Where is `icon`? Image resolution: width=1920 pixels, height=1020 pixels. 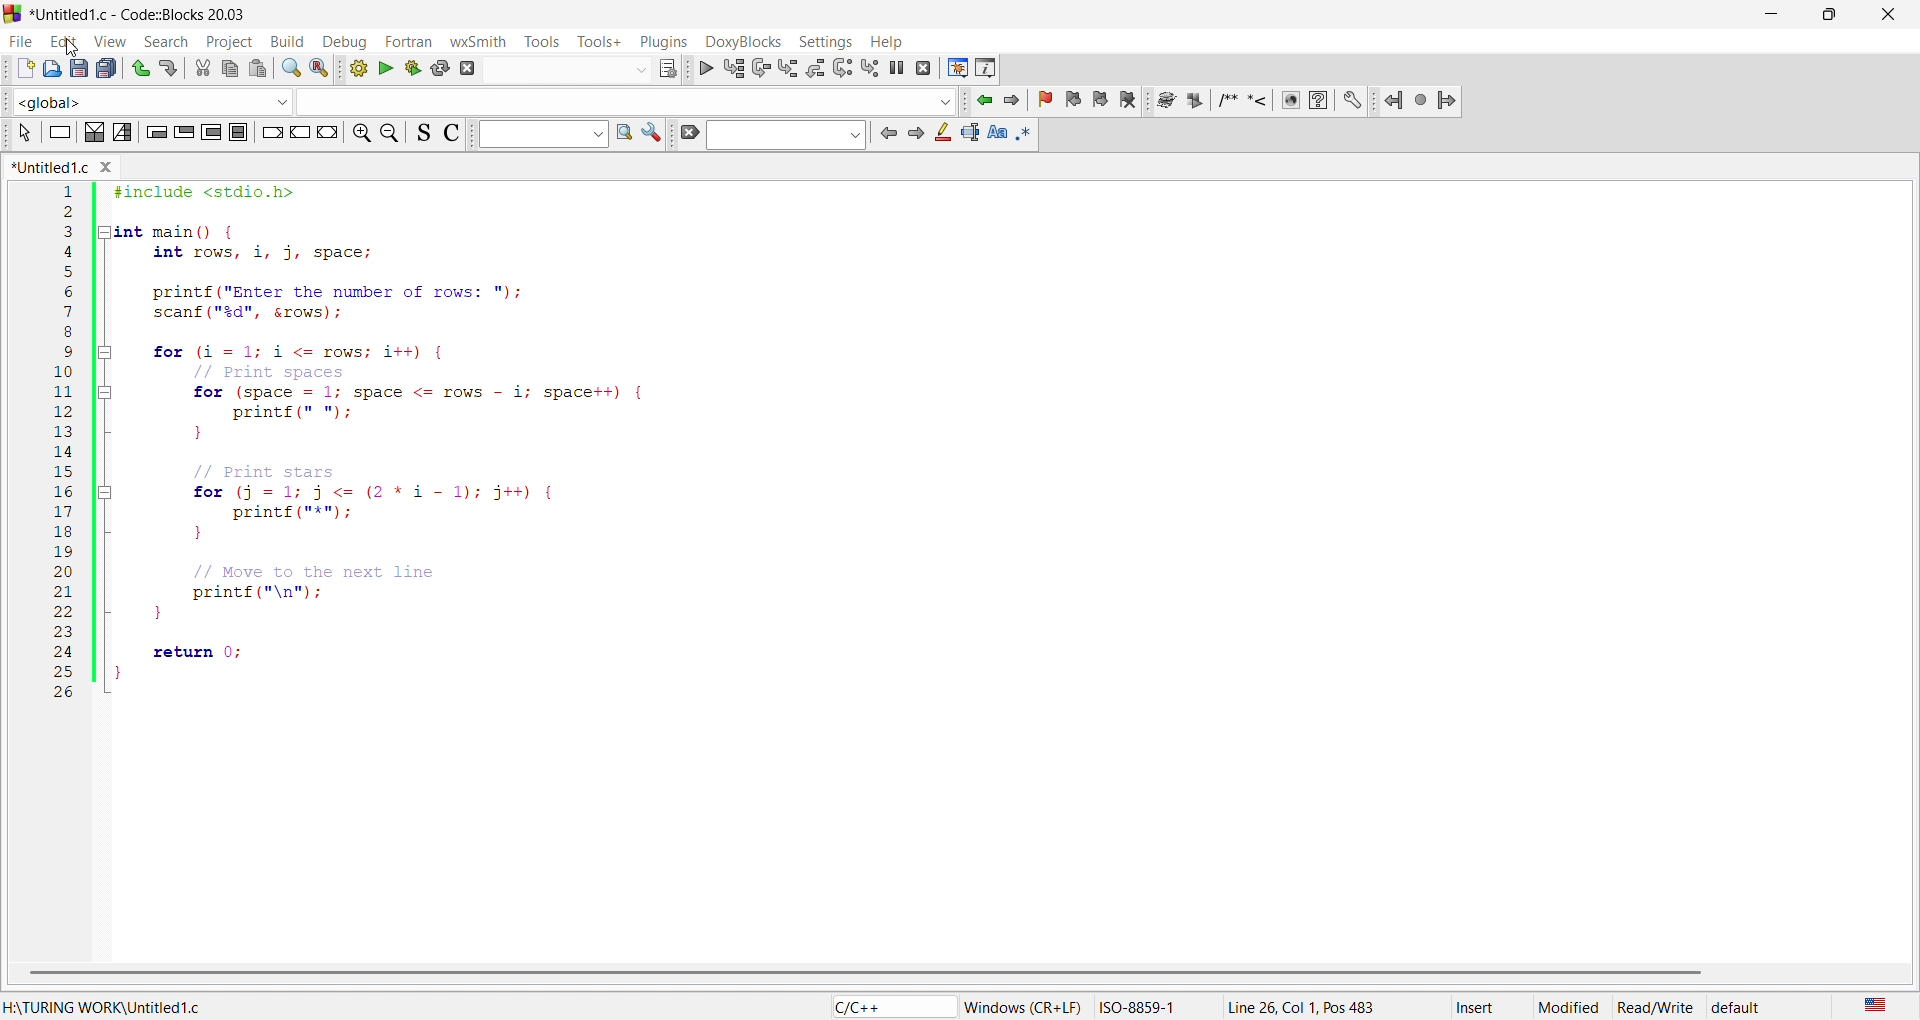
icon is located at coordinates (971, 135).